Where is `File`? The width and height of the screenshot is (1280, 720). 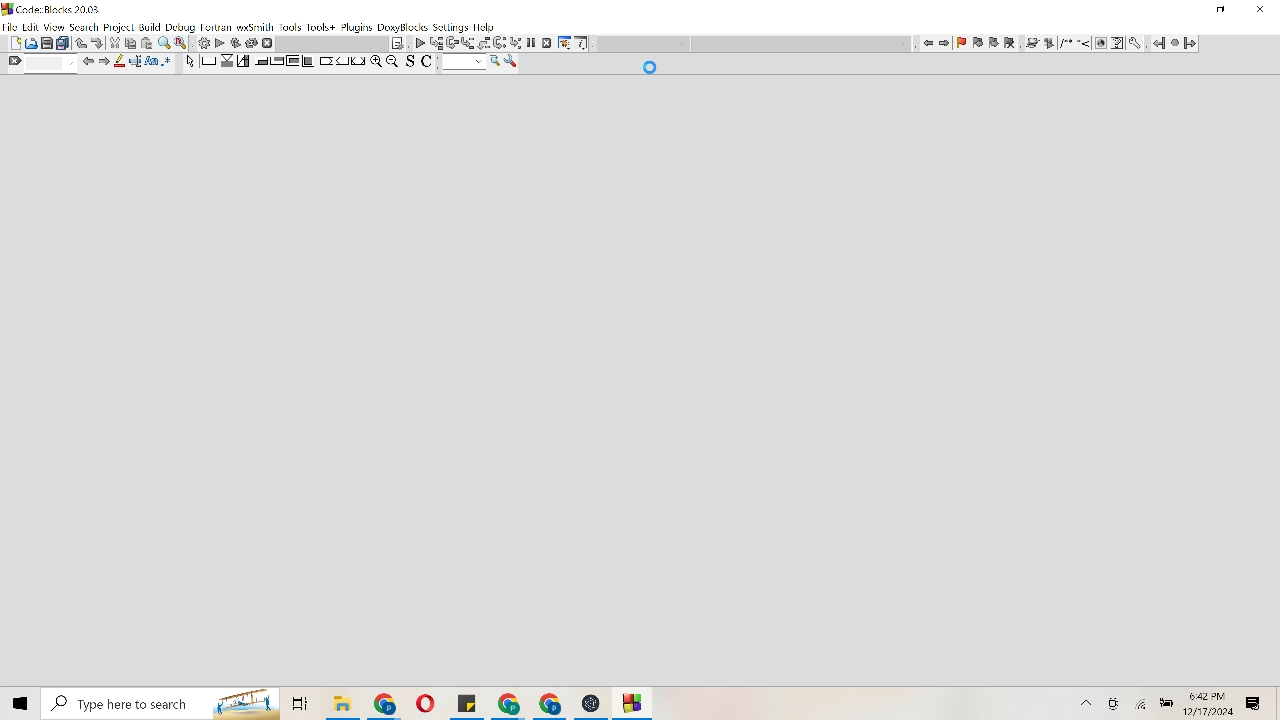
File is located at coordinates (508, 703).